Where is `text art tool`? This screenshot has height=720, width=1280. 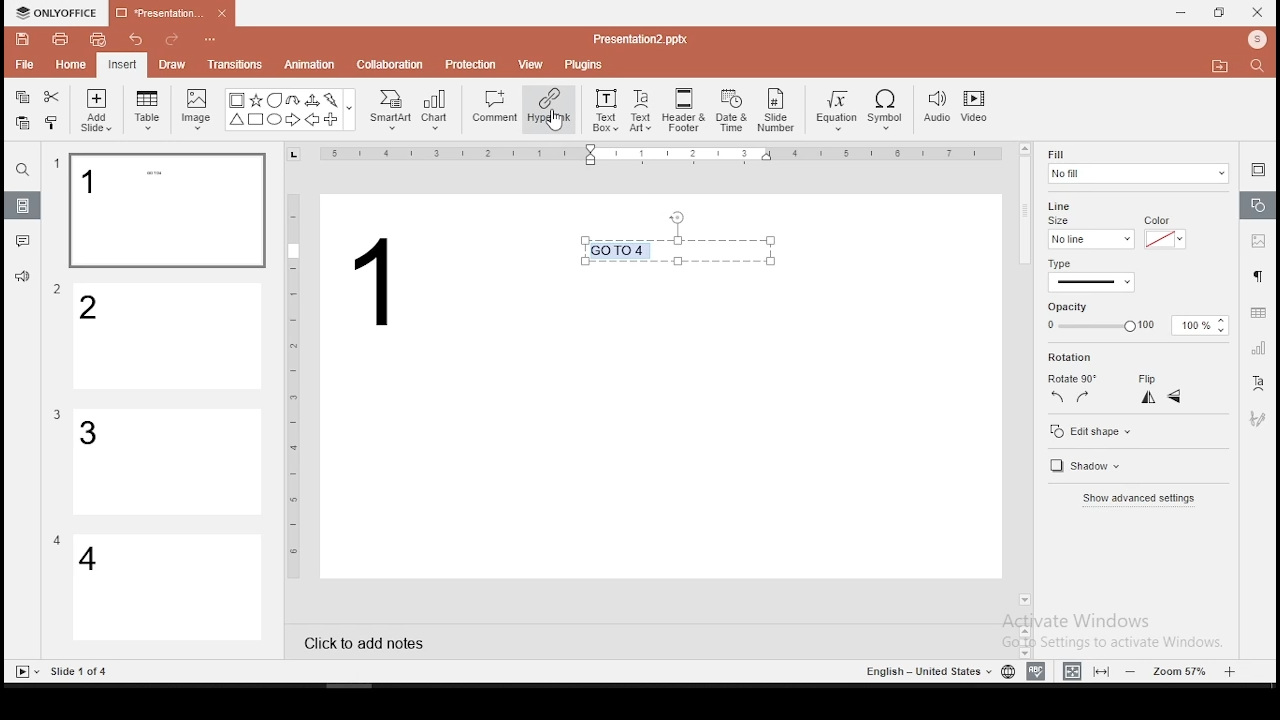
text art tool is located at coordinates (1257, 384).